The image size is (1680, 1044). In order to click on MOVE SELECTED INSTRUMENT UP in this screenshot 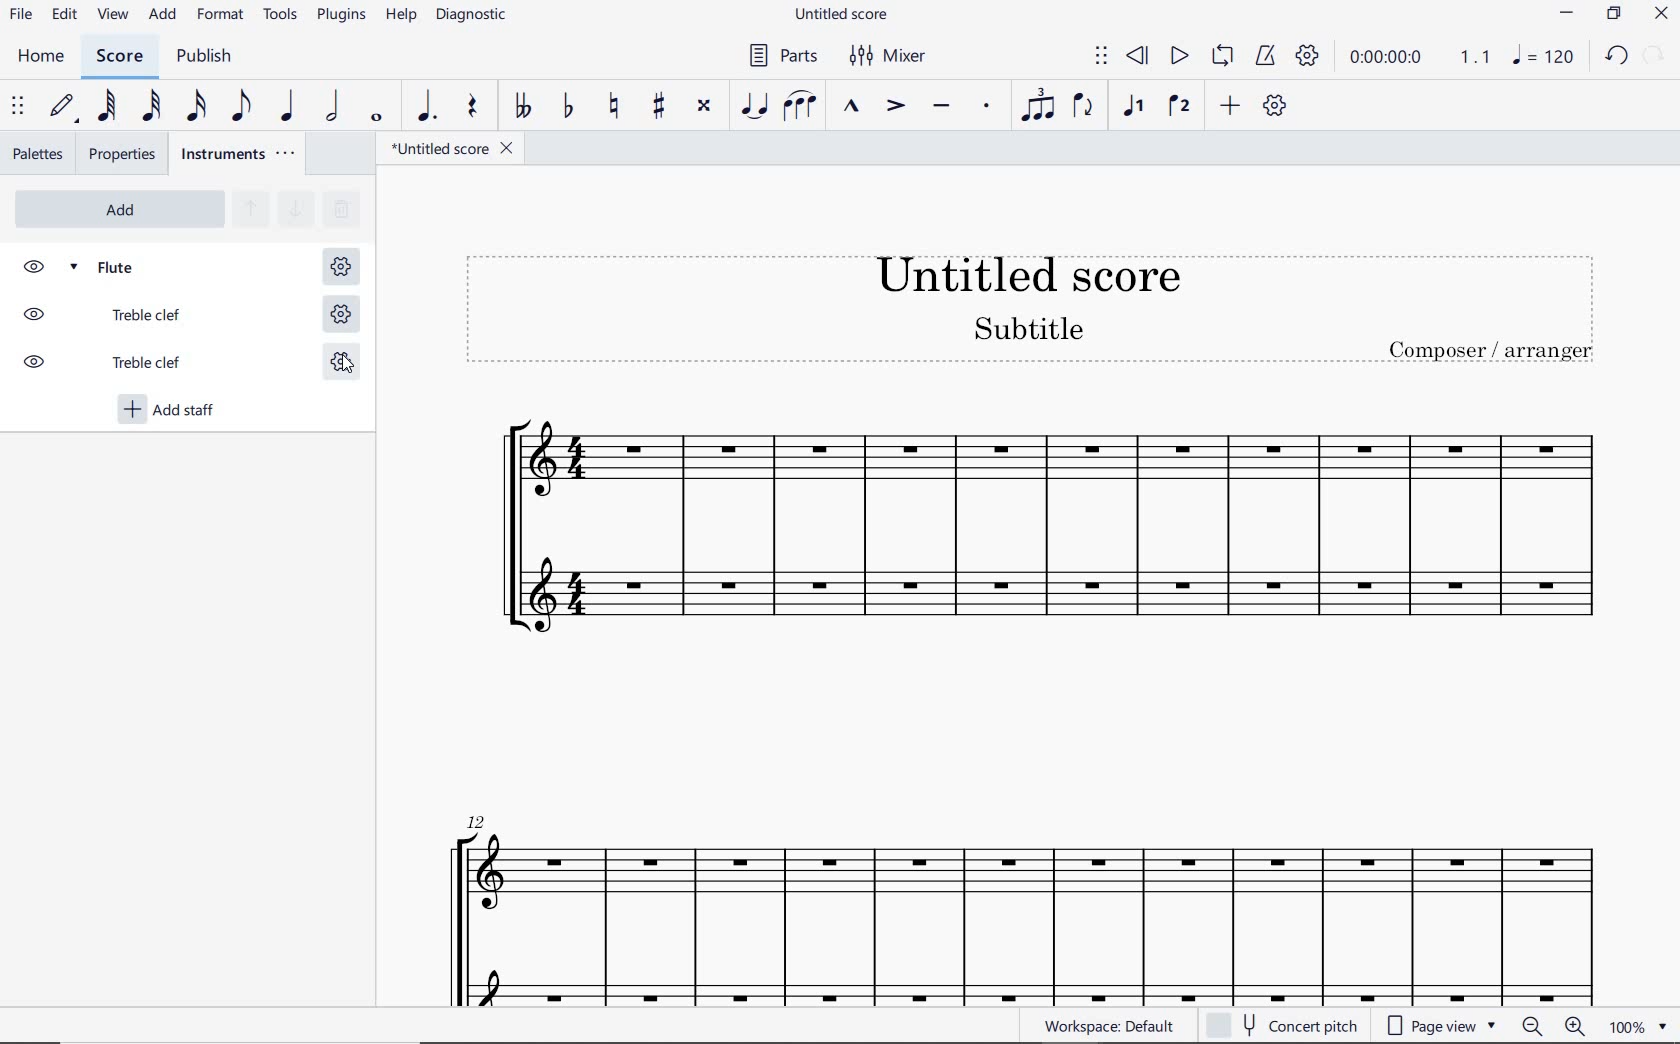, I will do `click(249, 210)`.